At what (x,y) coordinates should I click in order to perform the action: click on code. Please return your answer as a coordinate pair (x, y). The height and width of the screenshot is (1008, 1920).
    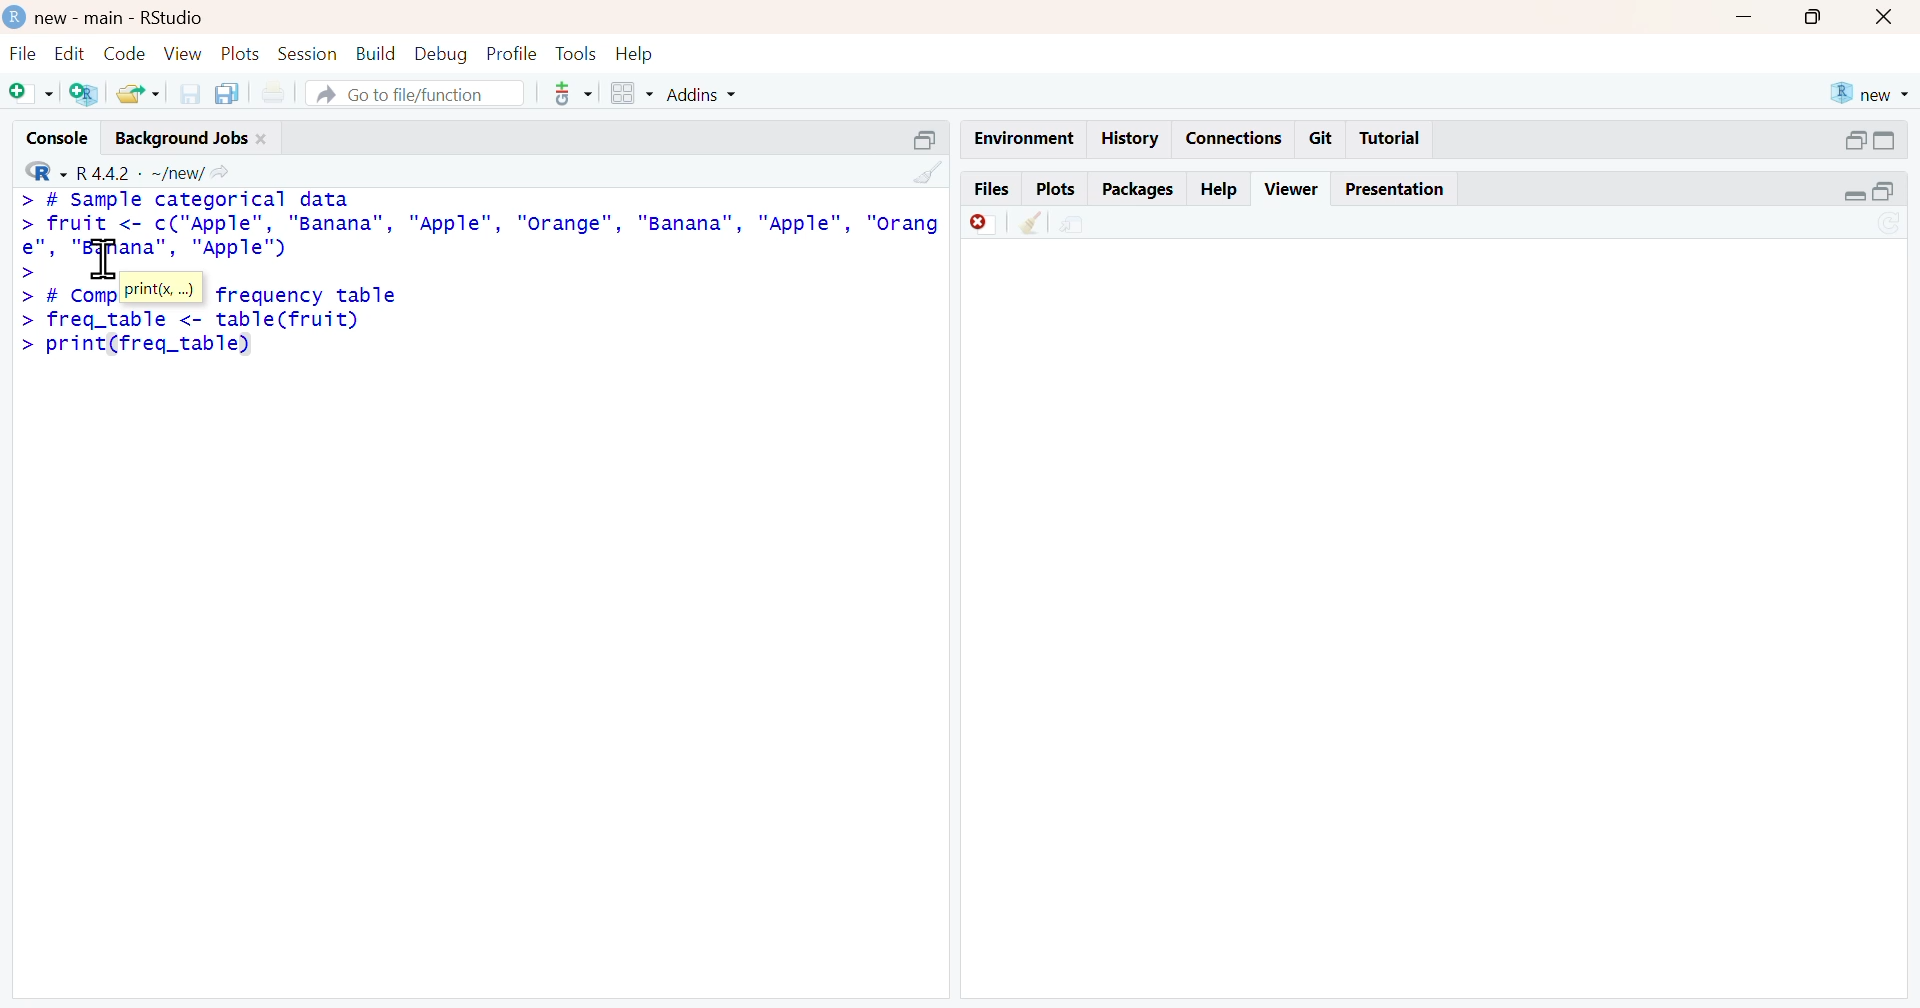
    Looking at the image, I should click on (129, 55).